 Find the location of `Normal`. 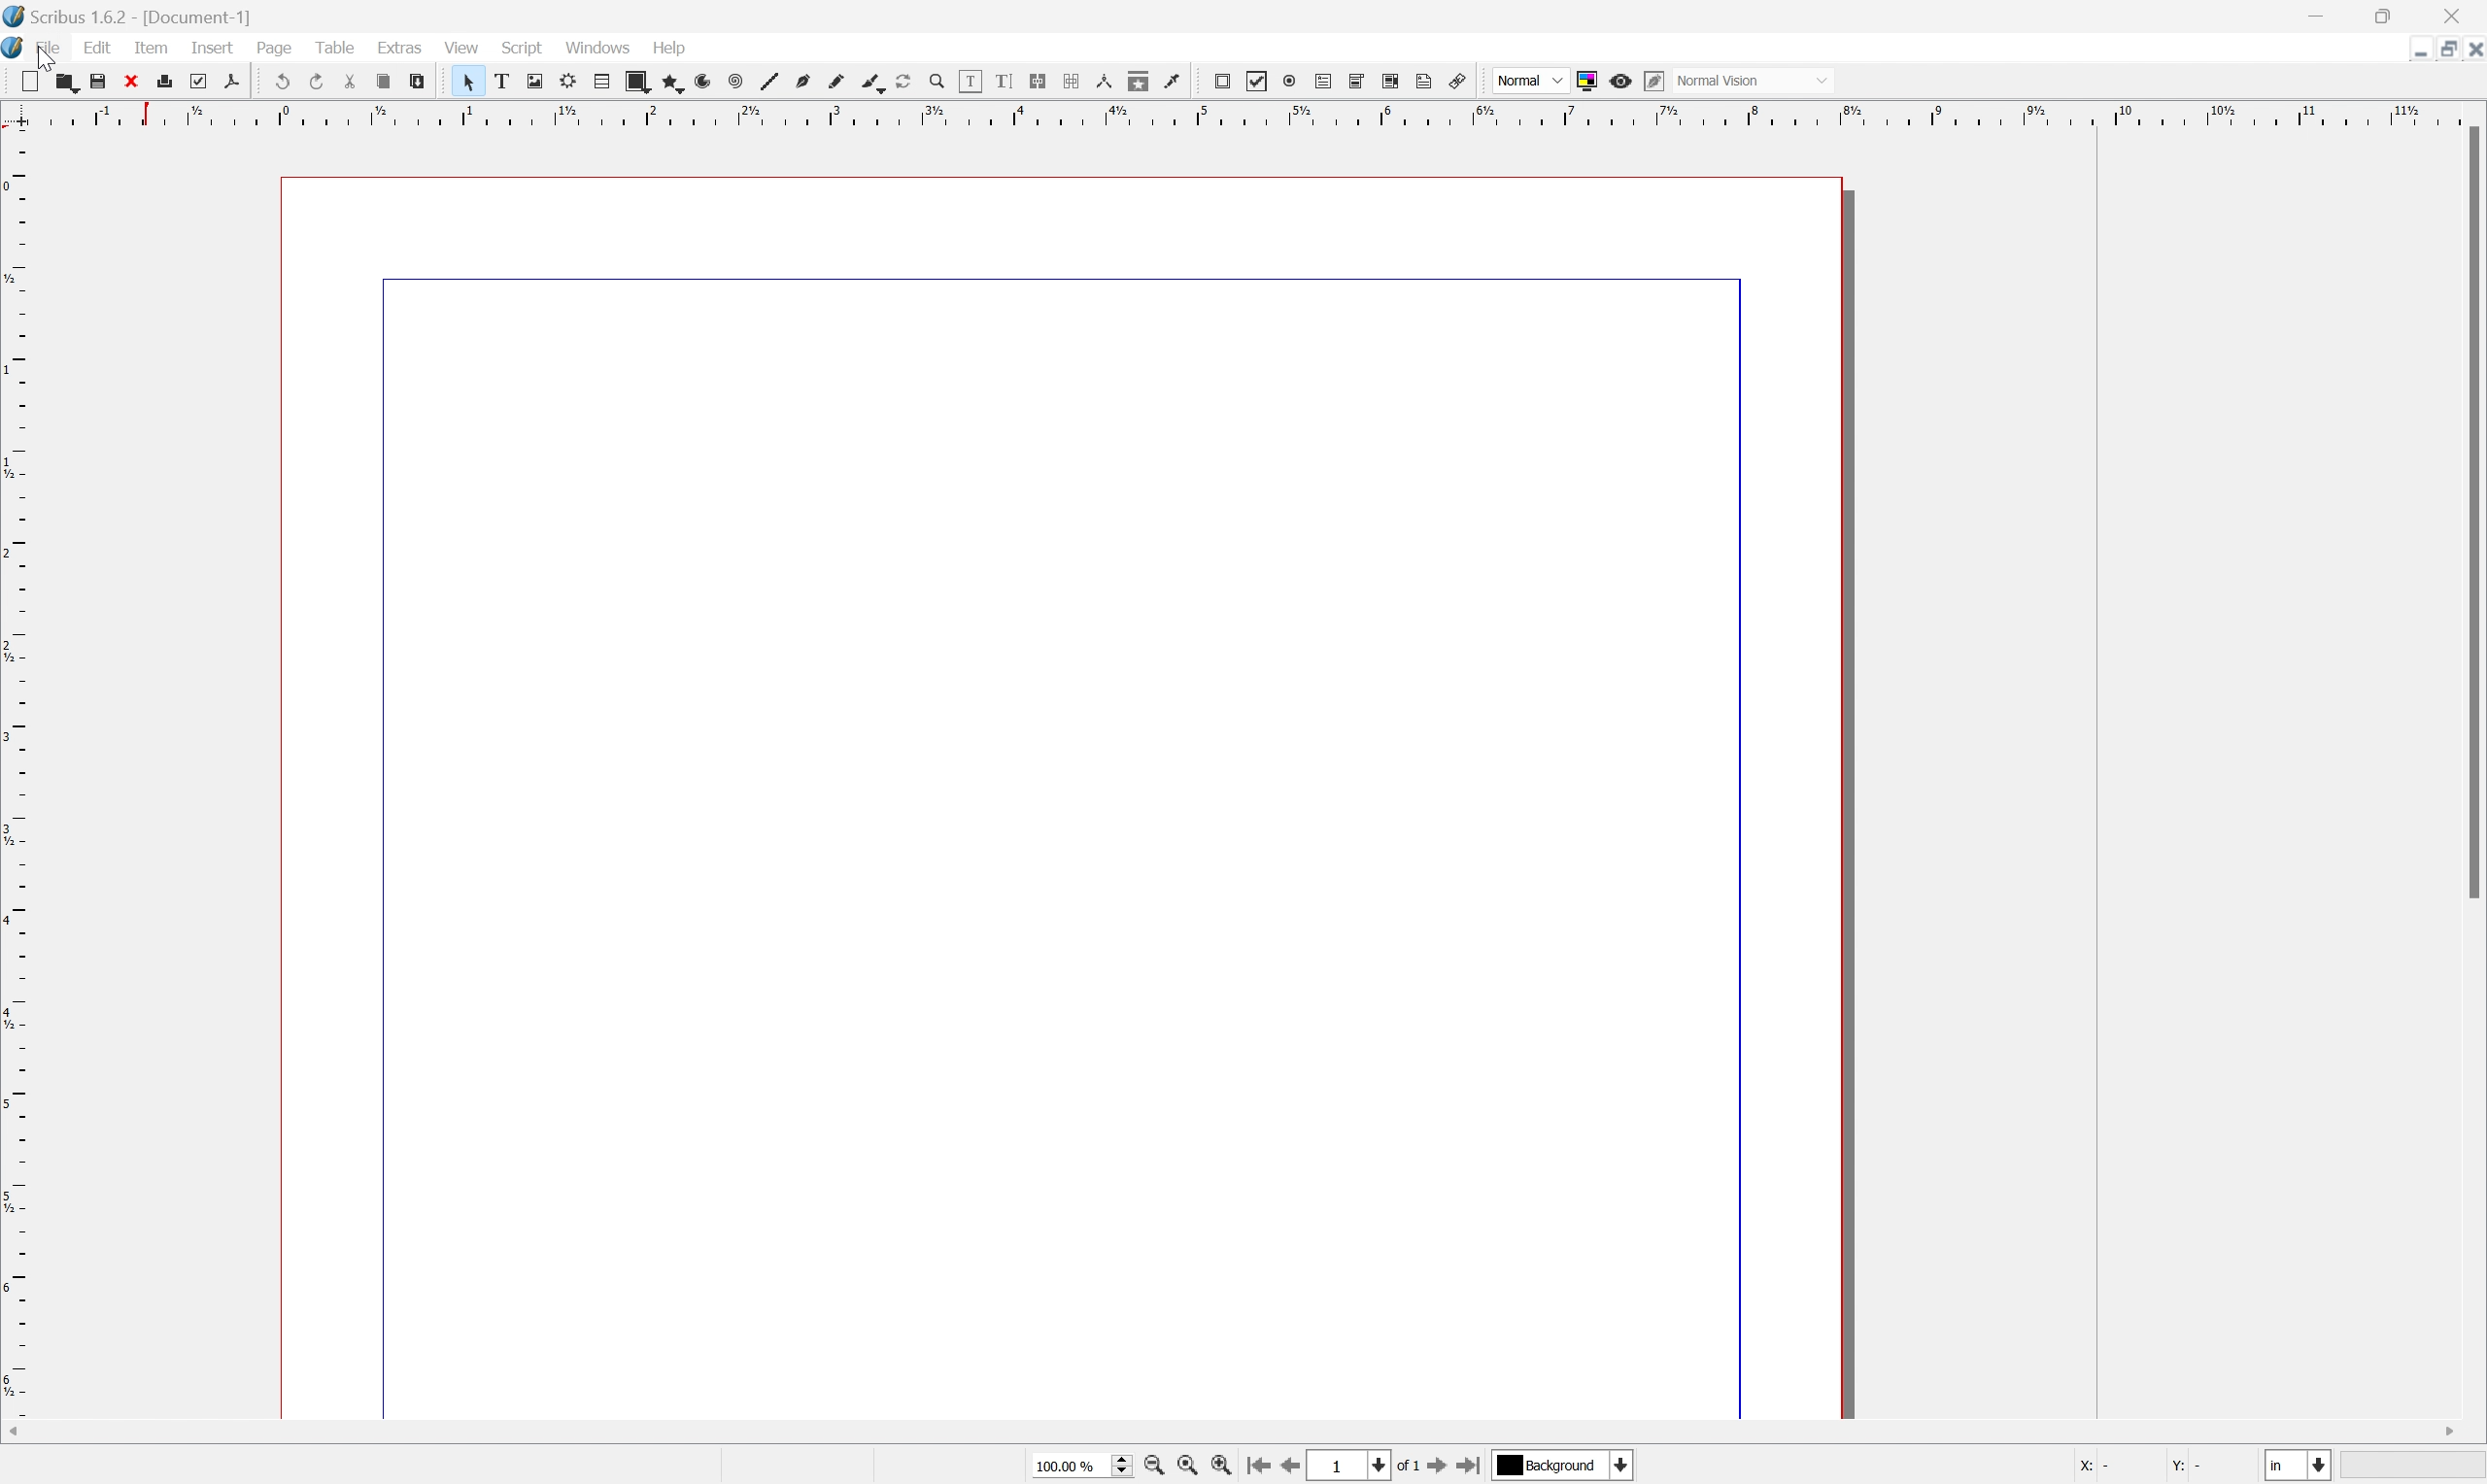

Normal is located at coordinates (1526, 80).